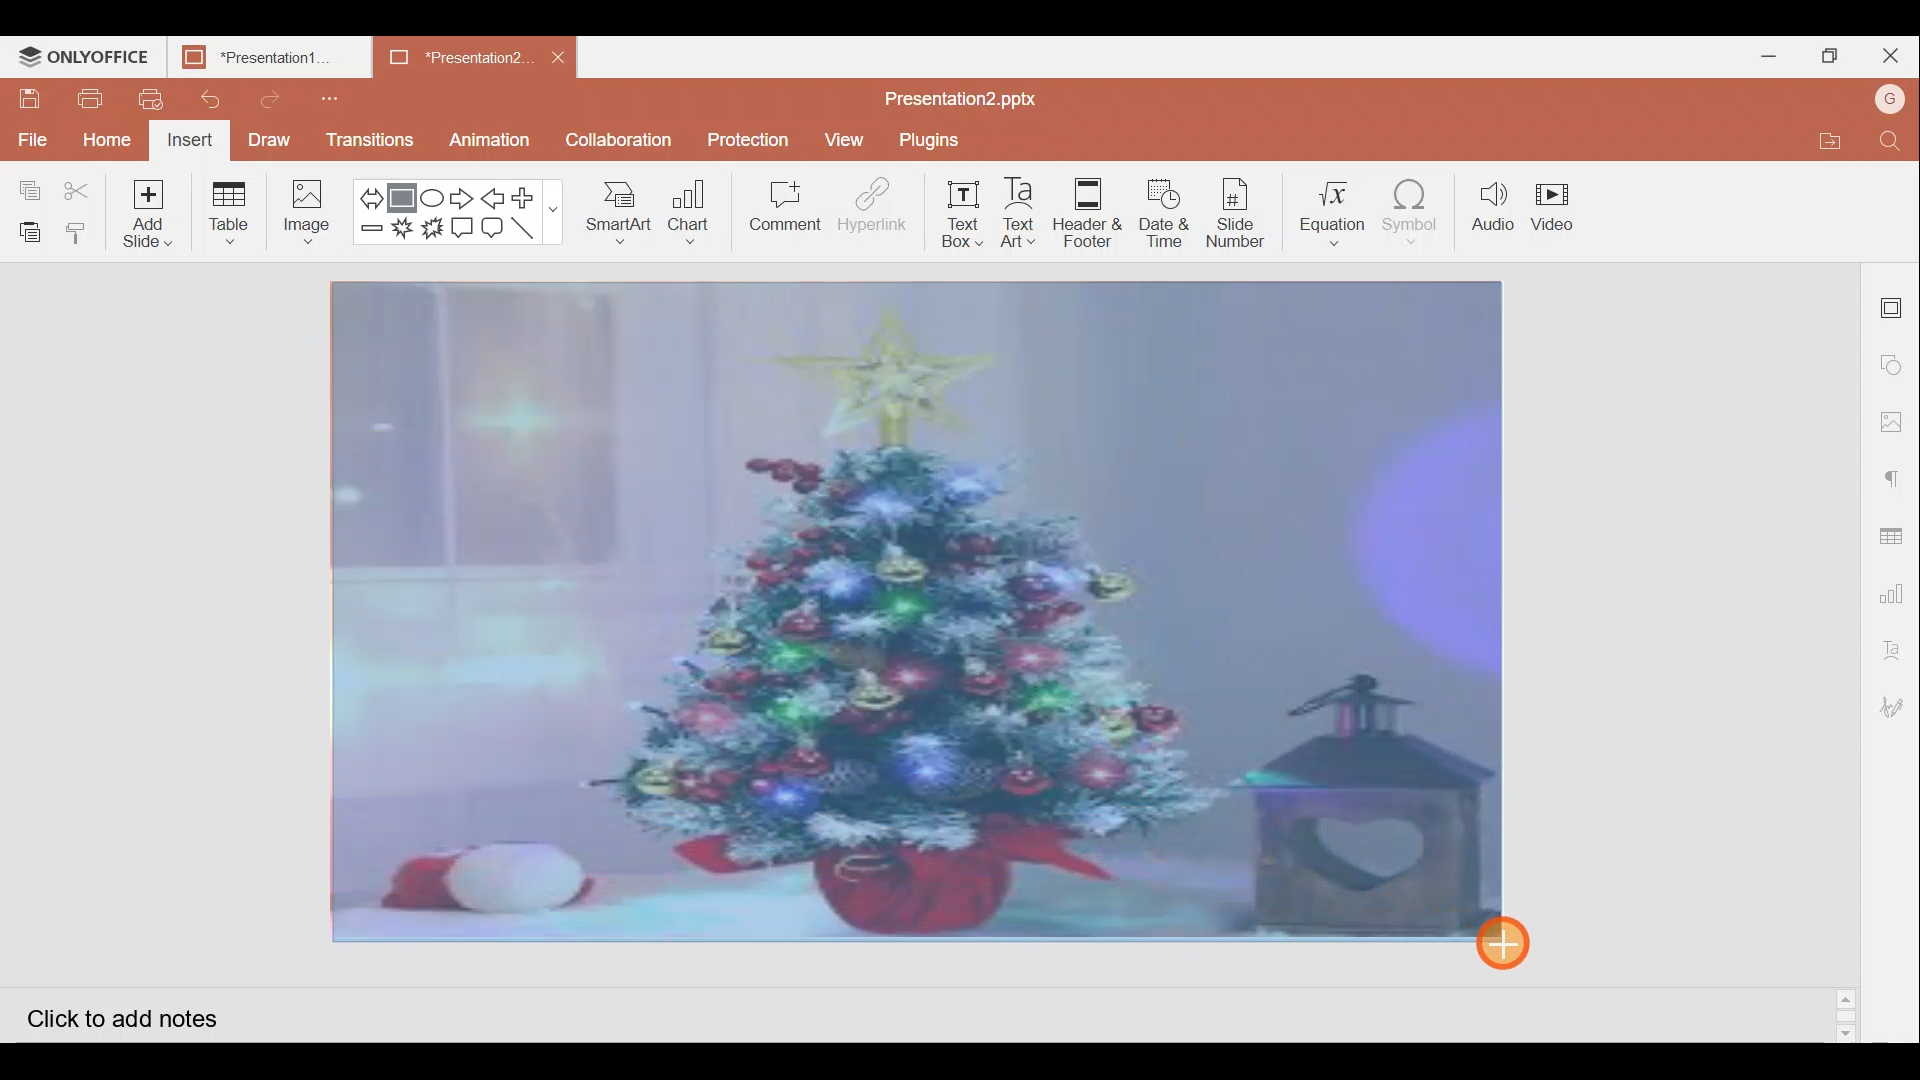  Describe the element at coordinates (1087, 216) in the screenshot. I see `Header & footer` at that location.